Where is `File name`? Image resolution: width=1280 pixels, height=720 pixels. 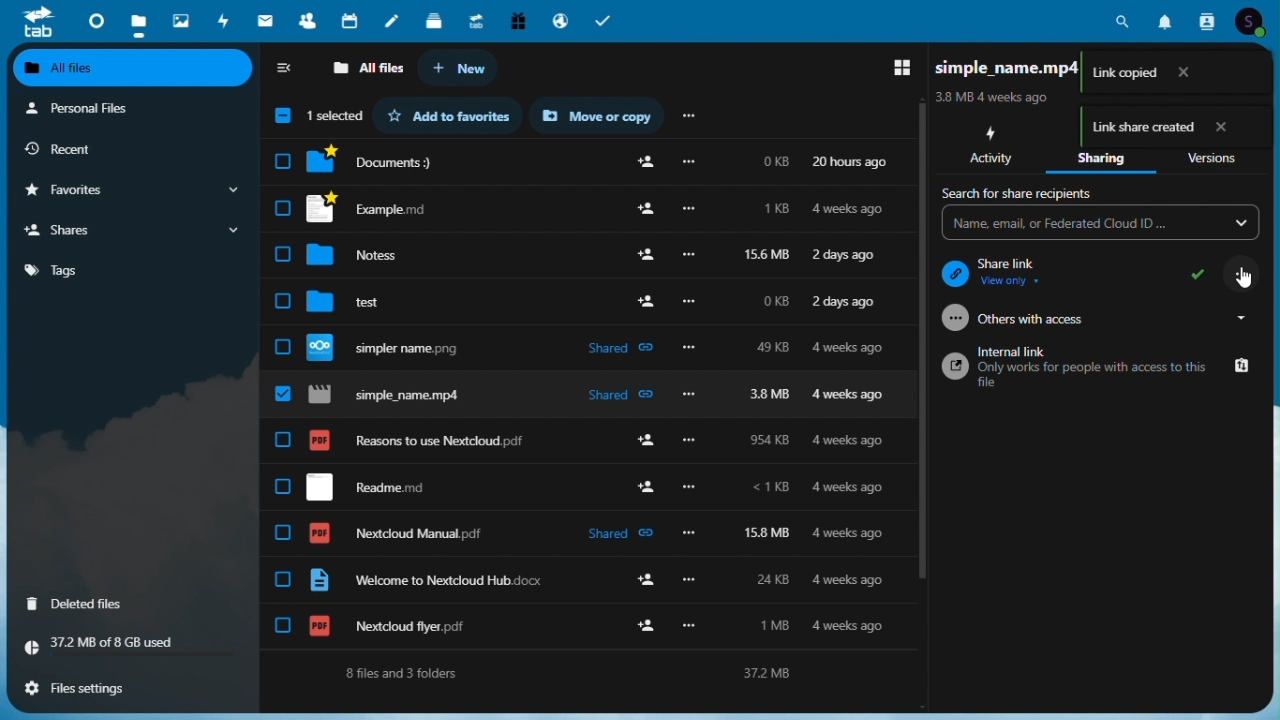 File name is located at coordinates (1027, 66).